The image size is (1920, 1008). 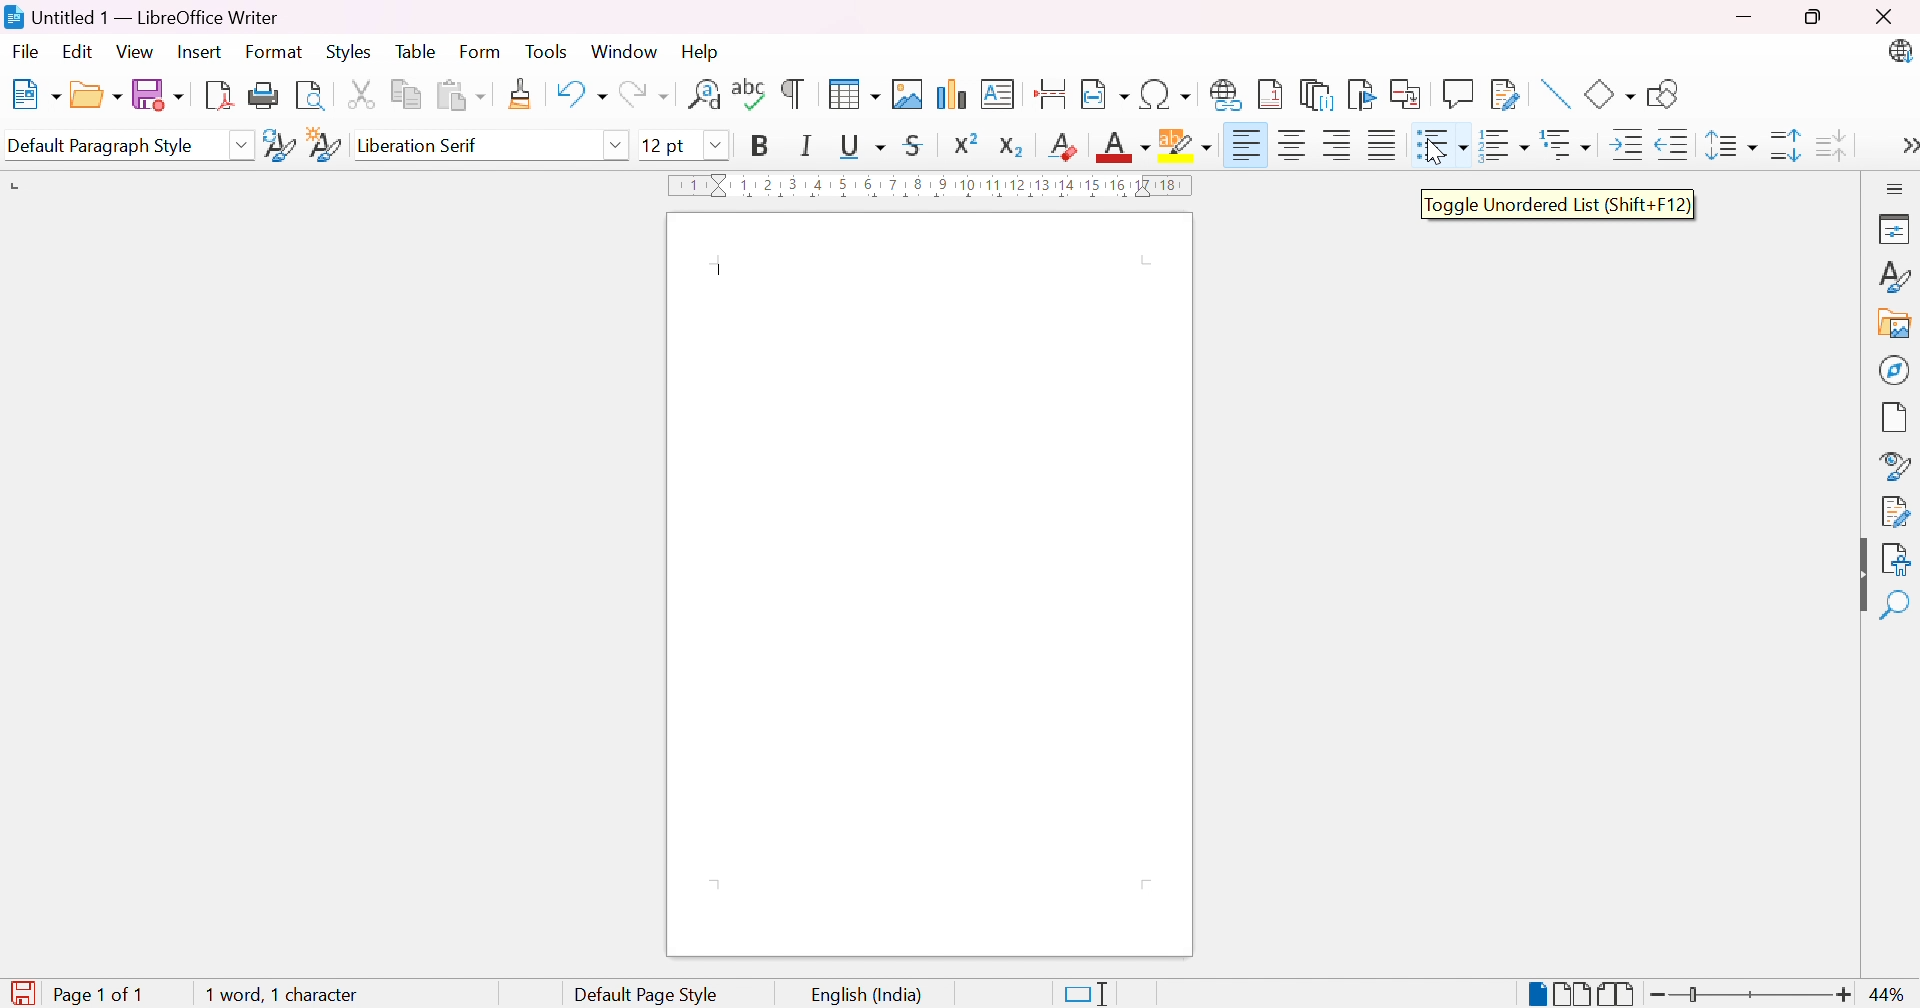 What do you see at coordinates (1896, 187) in the screenshot?
I see `Sidebar settings` at bounding box center [1896, 187].